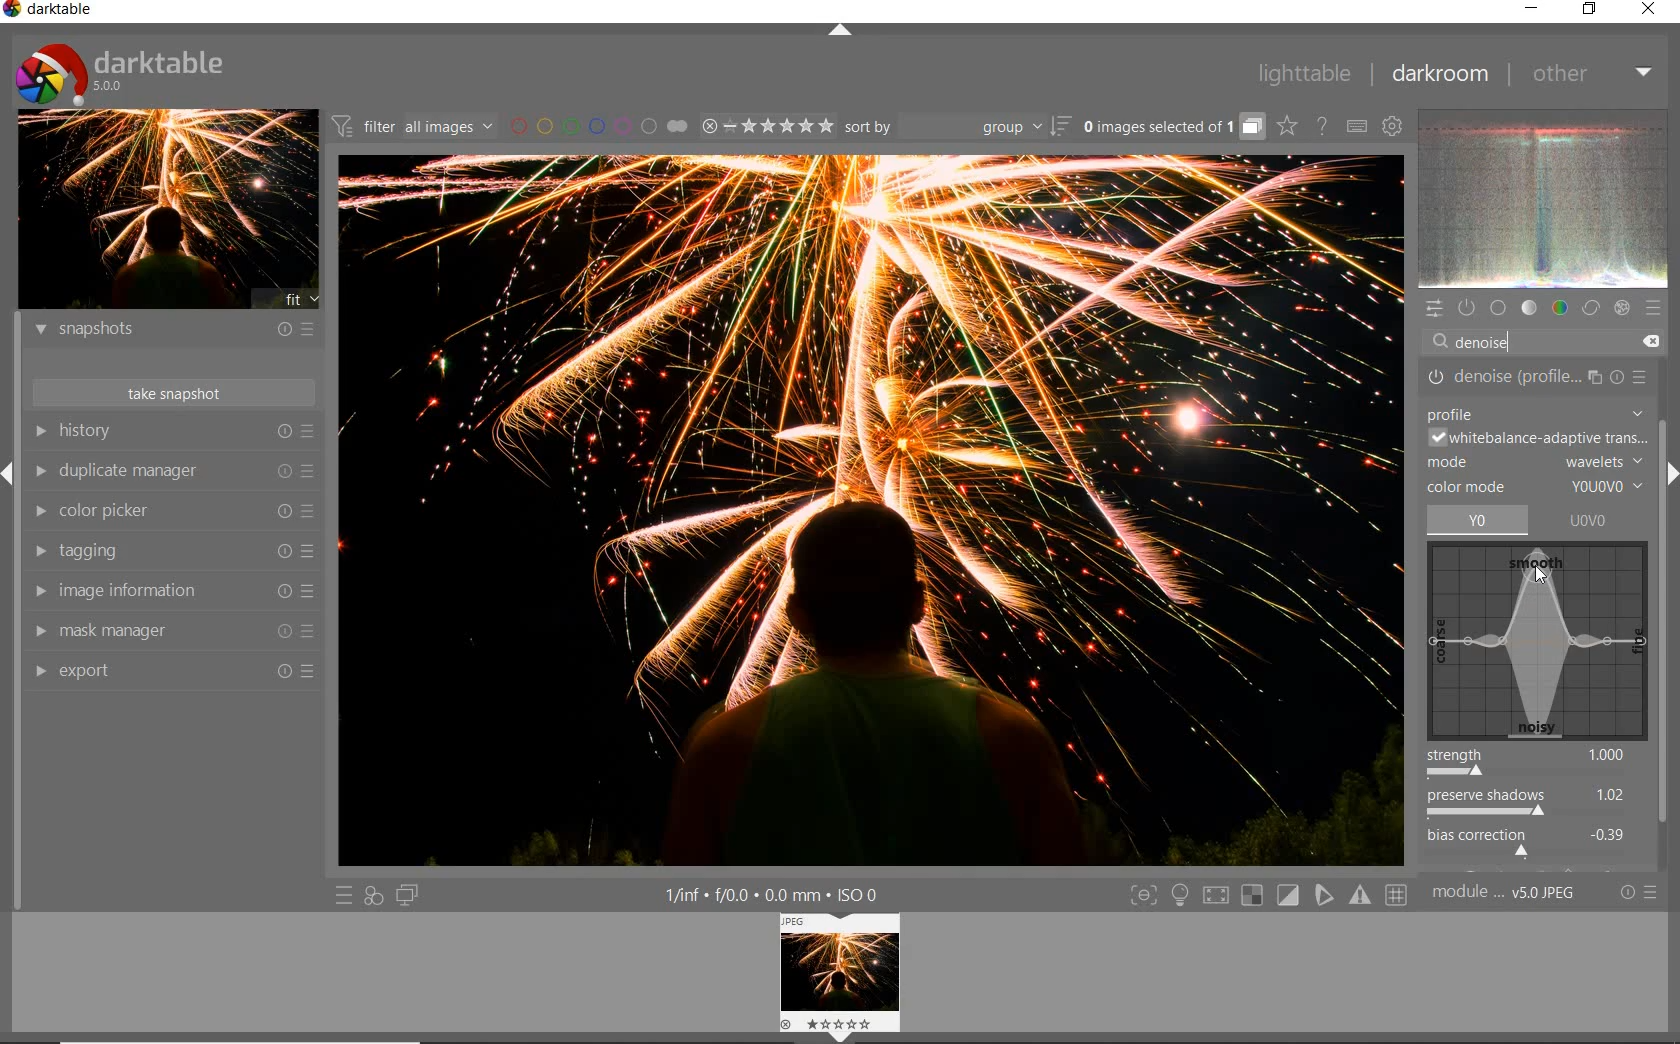 Image resolution: width=1680 pixels, height=1044 pixels. I want to click on effect, so click(1622, 309).